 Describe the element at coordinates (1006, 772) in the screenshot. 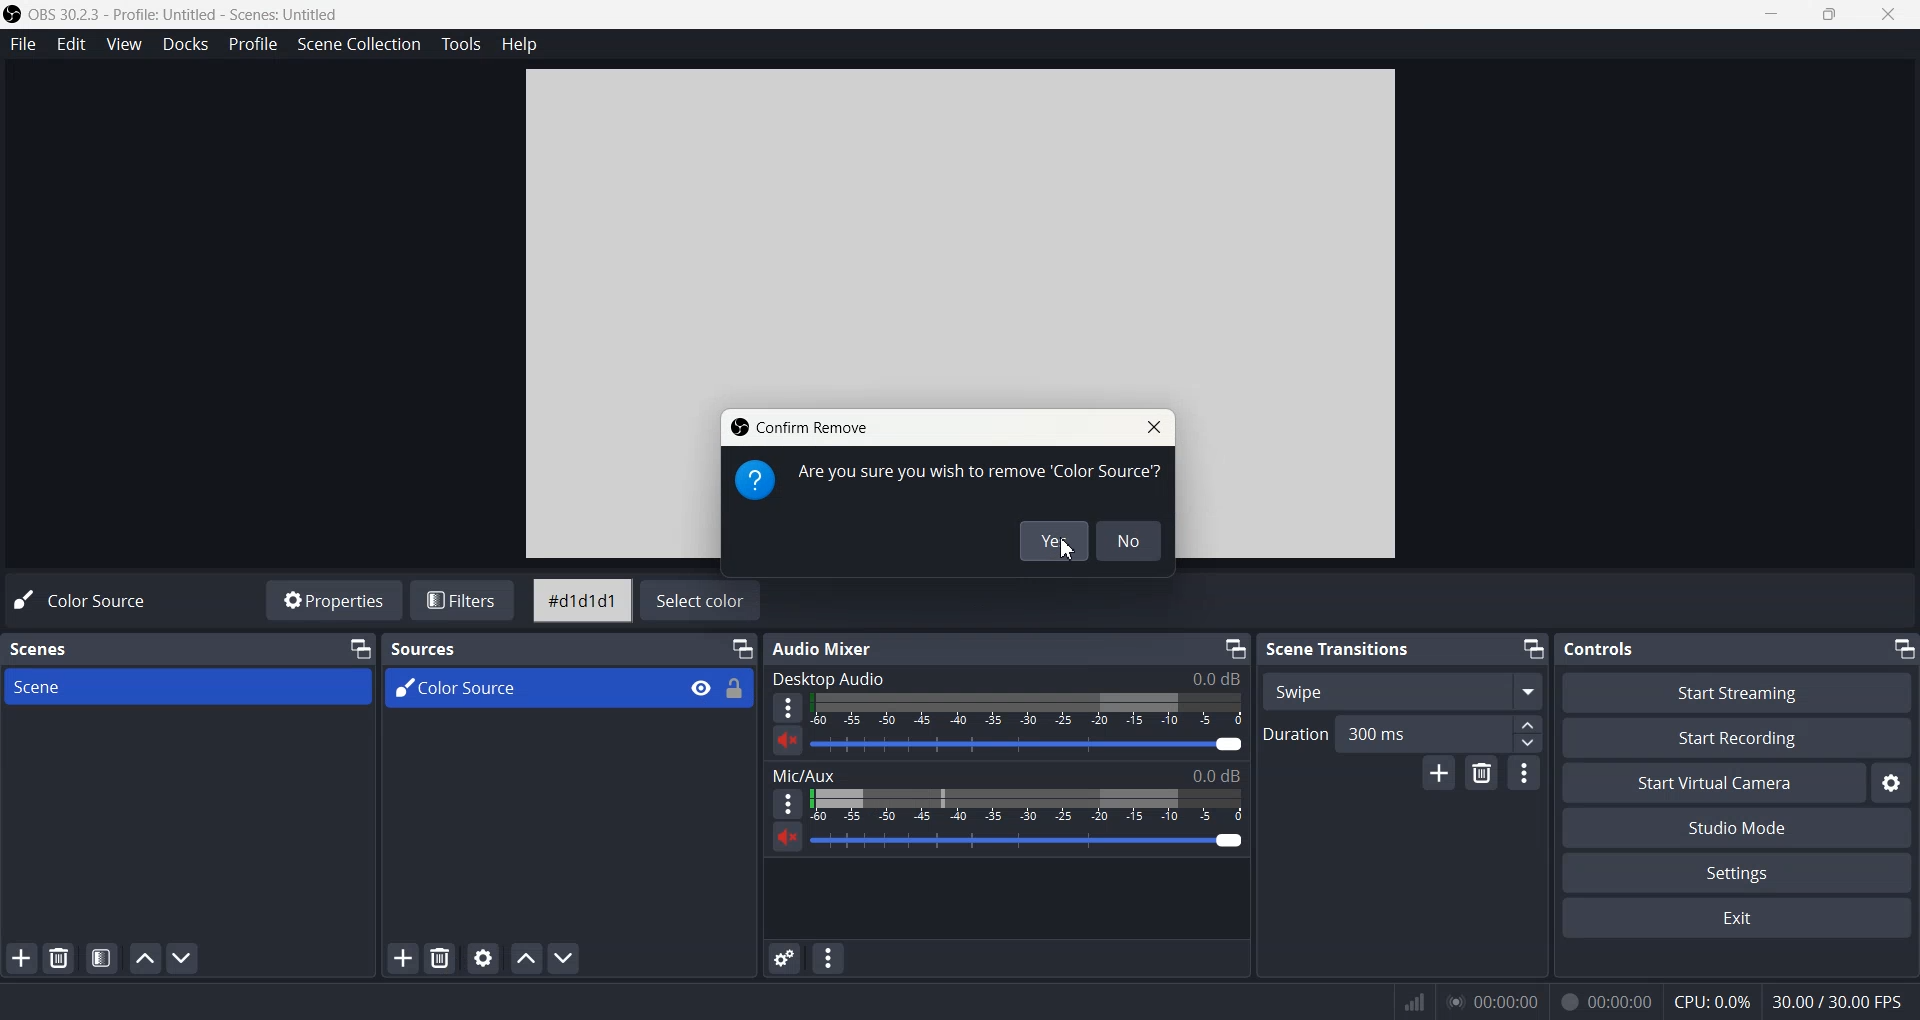

I see `Mic/Aux 0.0 dB` at that location.